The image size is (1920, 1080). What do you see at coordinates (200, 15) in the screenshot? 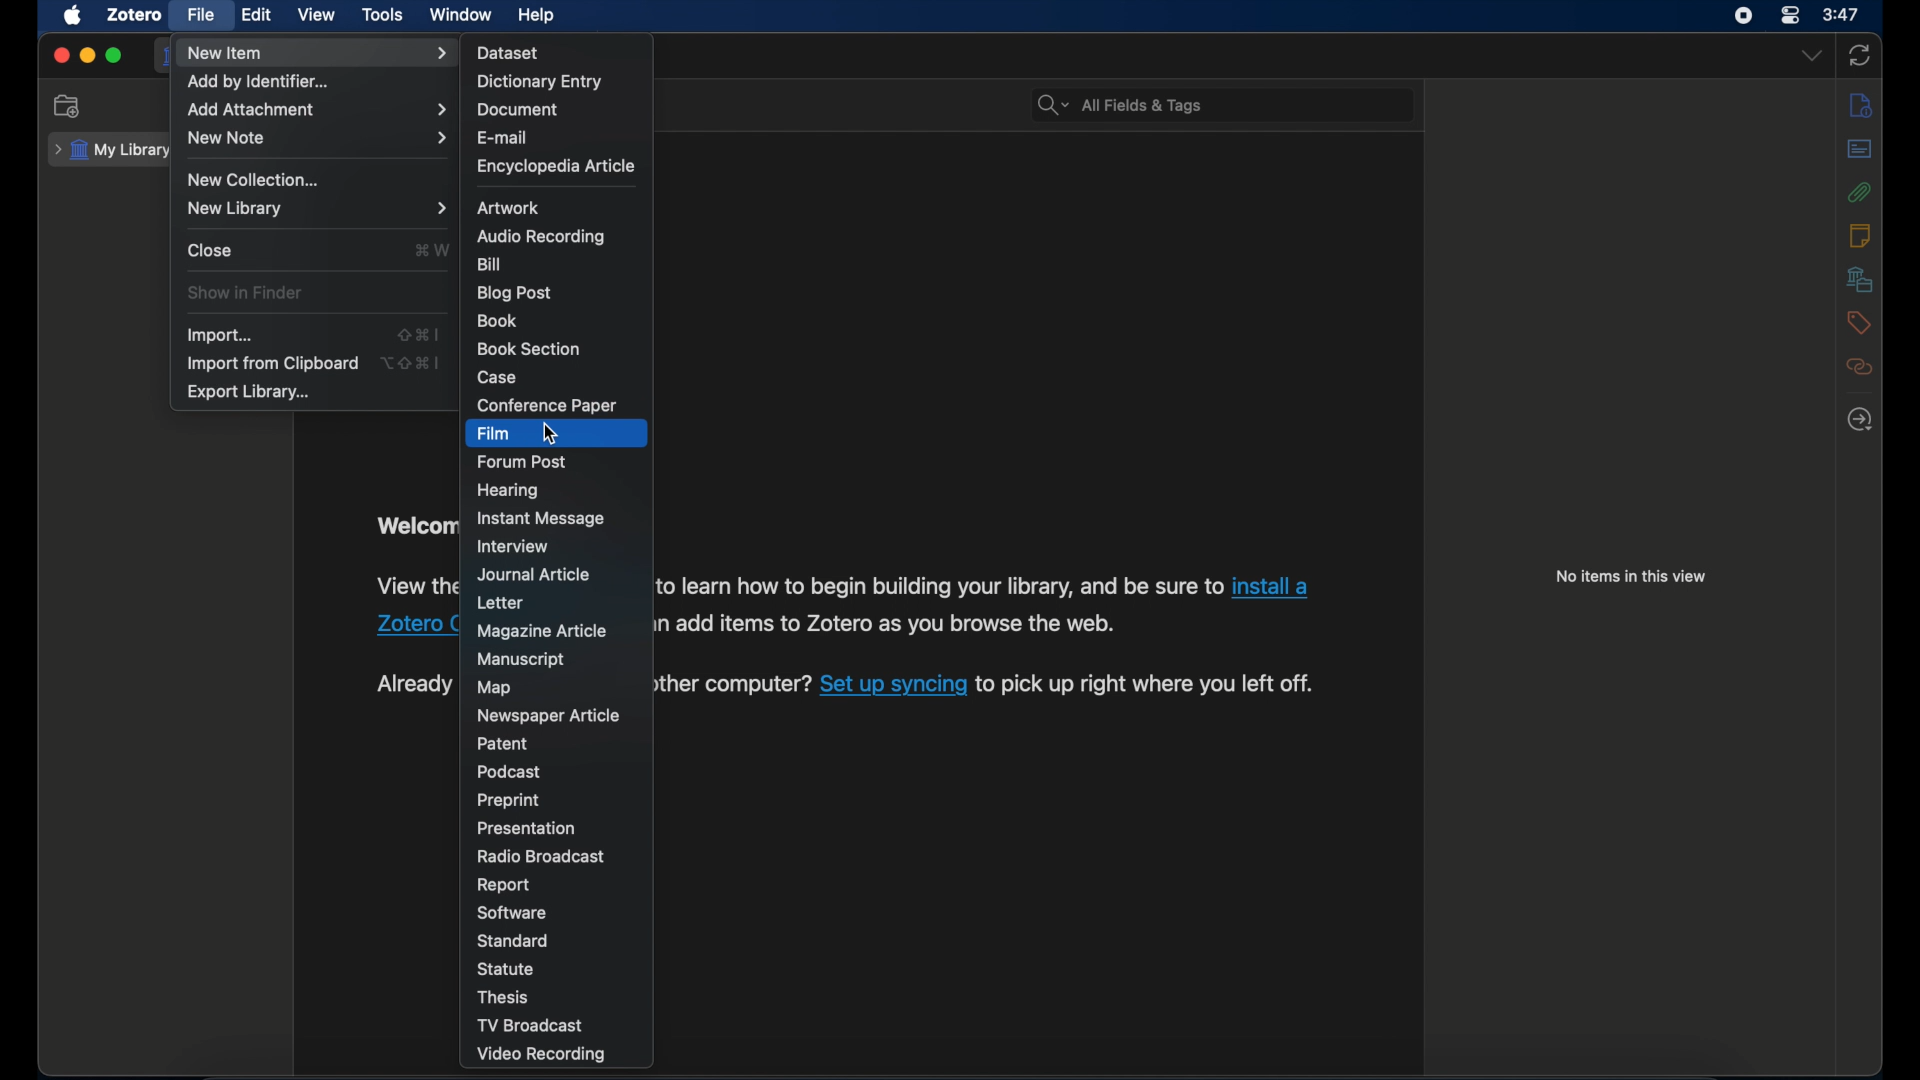
I see `file` at bounding box center [200, 15].